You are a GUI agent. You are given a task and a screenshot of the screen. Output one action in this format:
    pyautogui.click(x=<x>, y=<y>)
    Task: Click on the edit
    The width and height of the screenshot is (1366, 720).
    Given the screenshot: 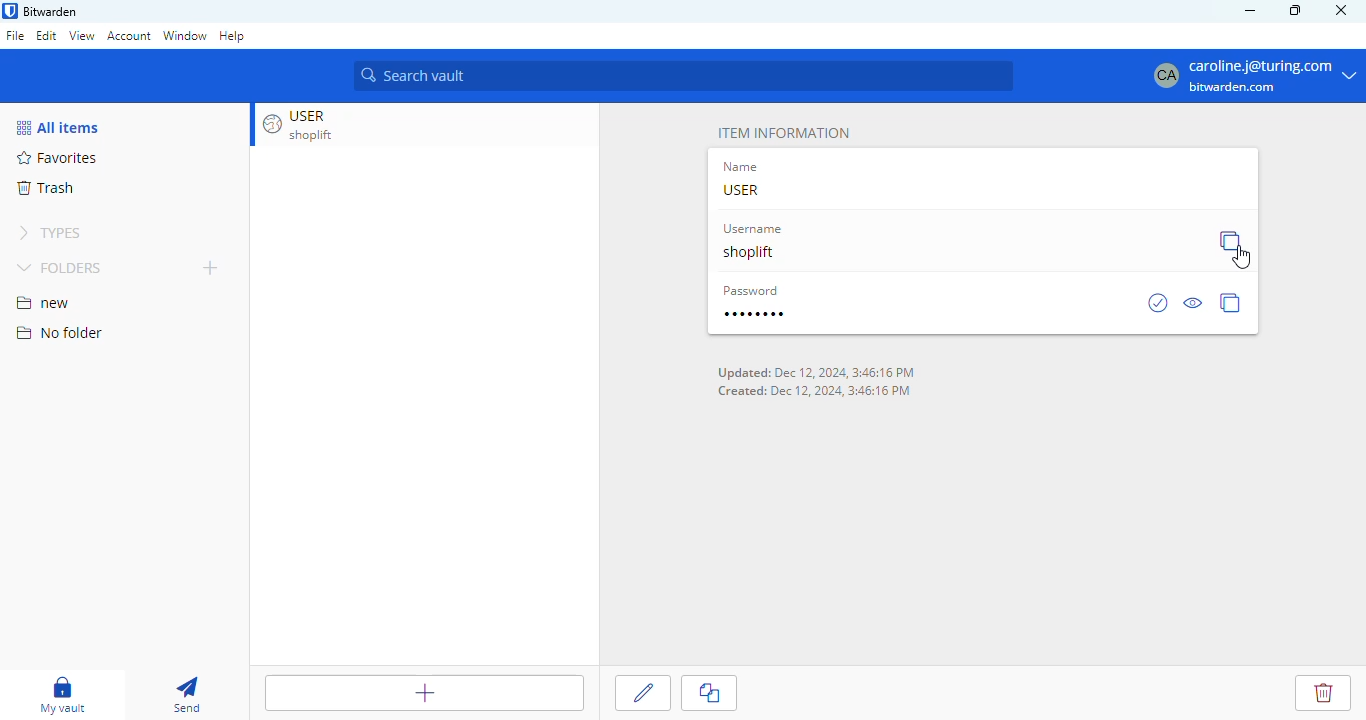 What is the action you would take?
    pyautogui.click(x=48, y=35)
    